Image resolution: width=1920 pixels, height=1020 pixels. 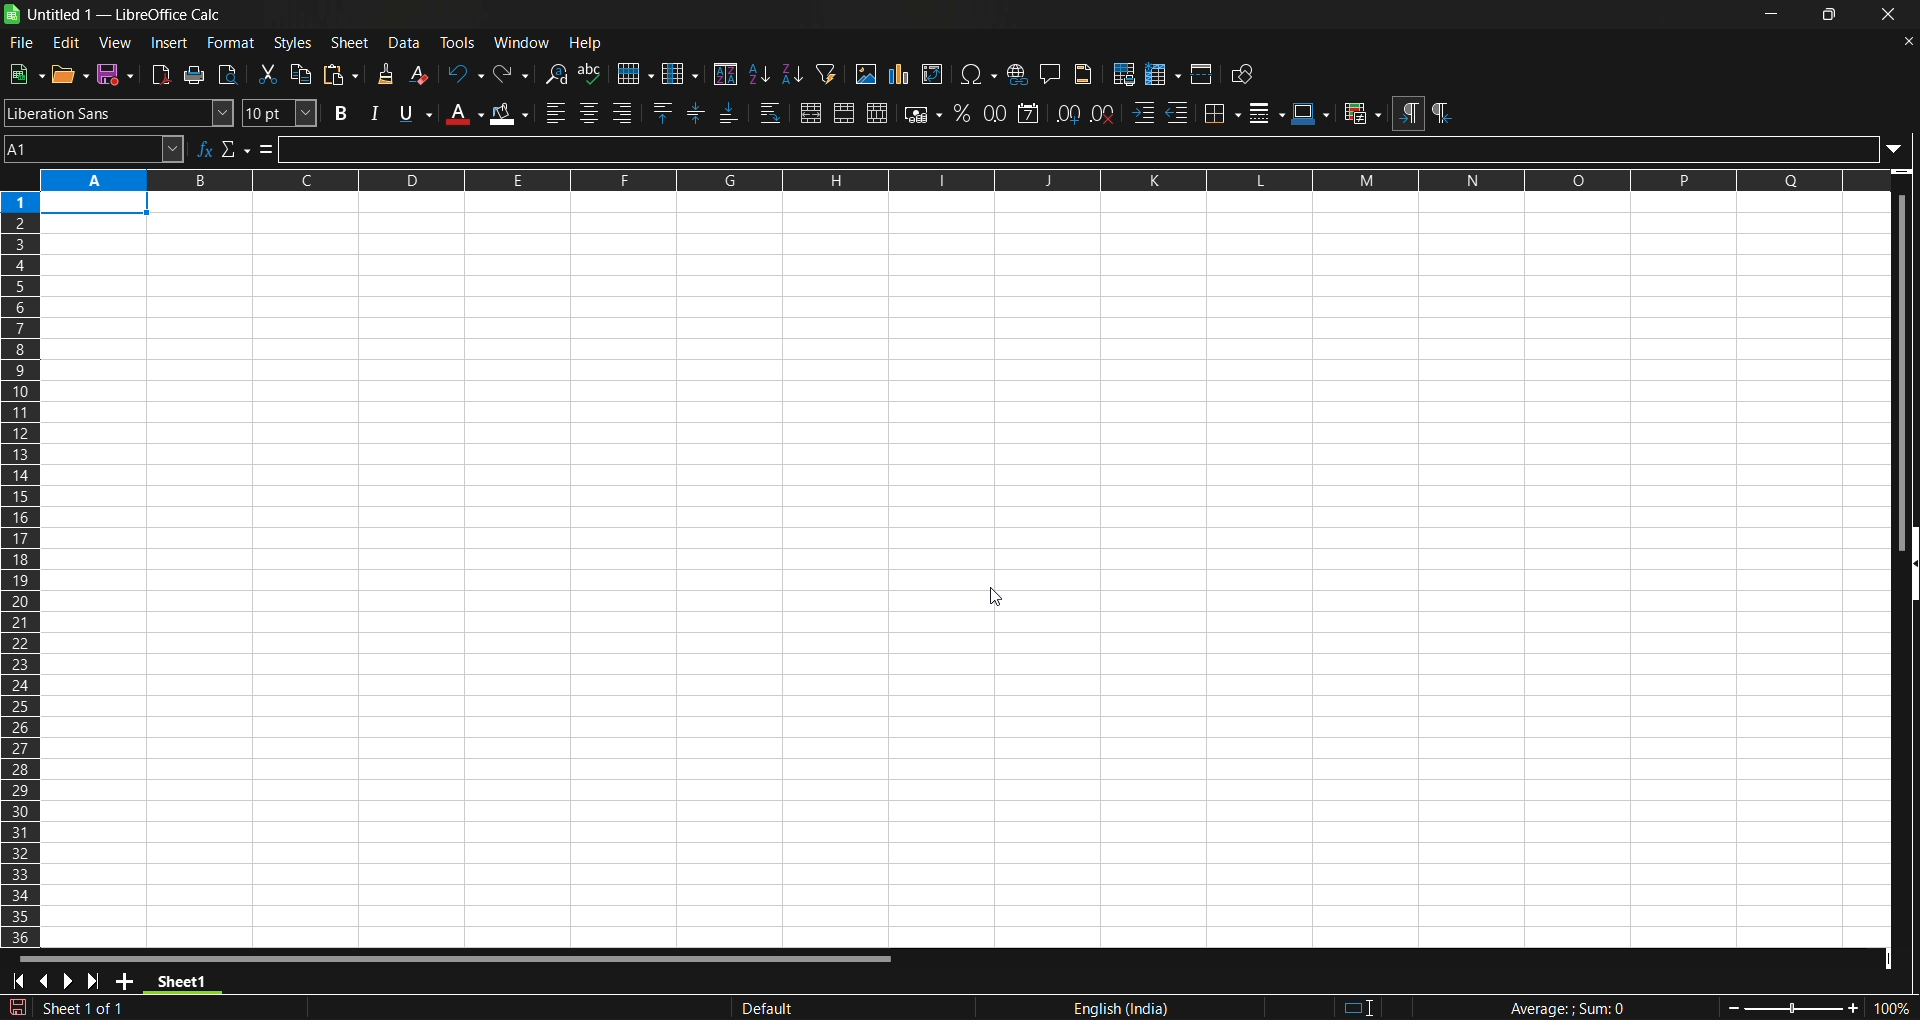 What do you see at coordinates (864, 74) in the screenshot?
I see `insert image` at bounding box center [864, 74].